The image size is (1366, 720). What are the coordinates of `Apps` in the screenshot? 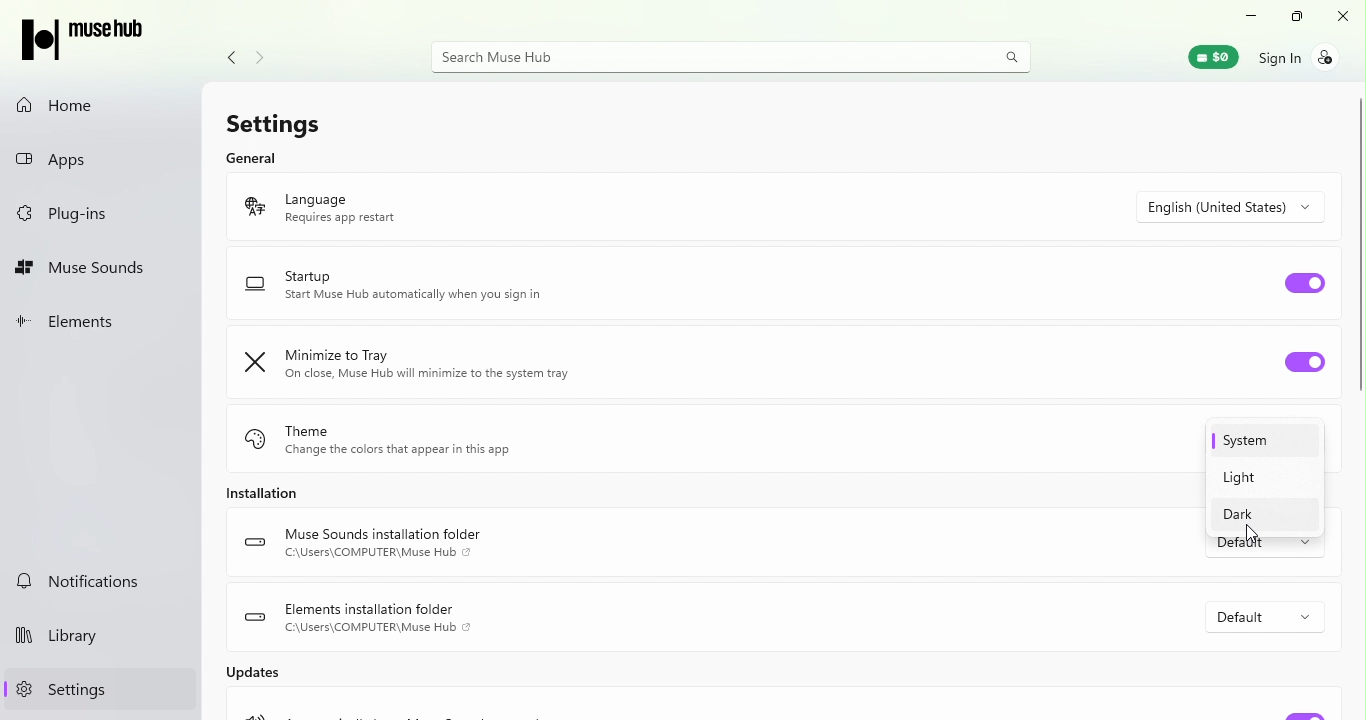 It's located at (84, 161).